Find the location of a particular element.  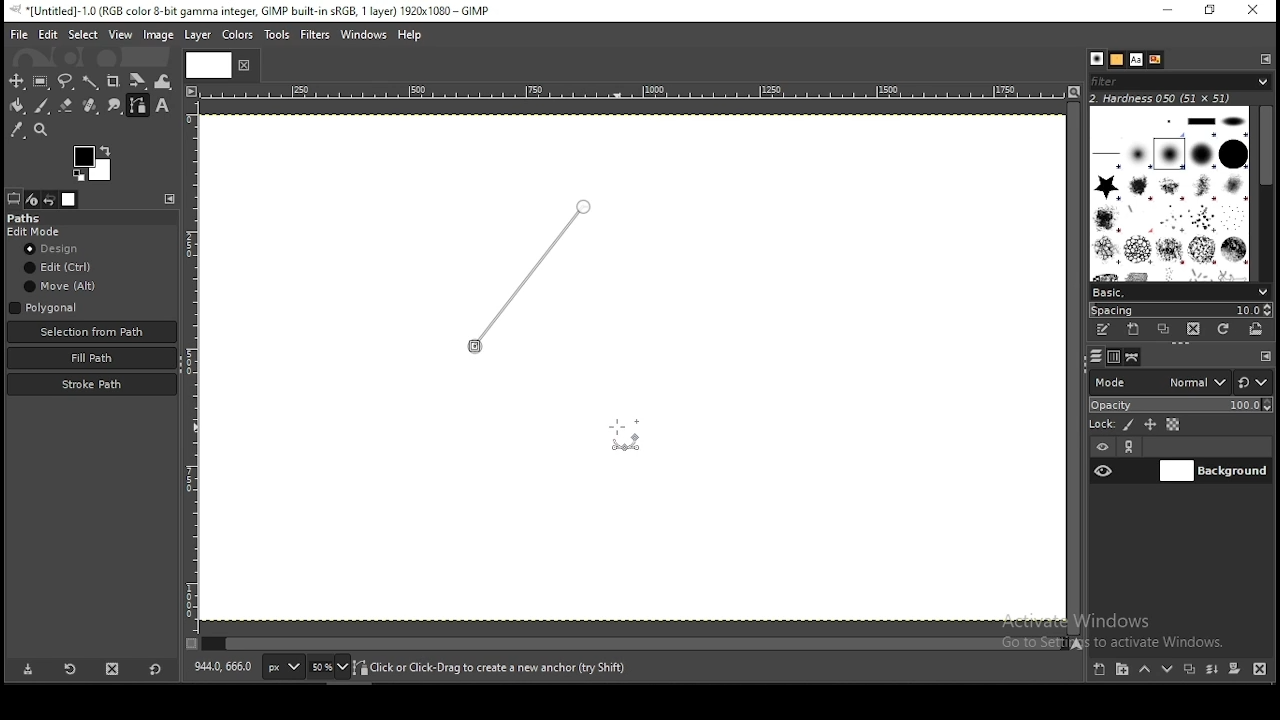

paintbrush tool is located at coordinates (40, 105).